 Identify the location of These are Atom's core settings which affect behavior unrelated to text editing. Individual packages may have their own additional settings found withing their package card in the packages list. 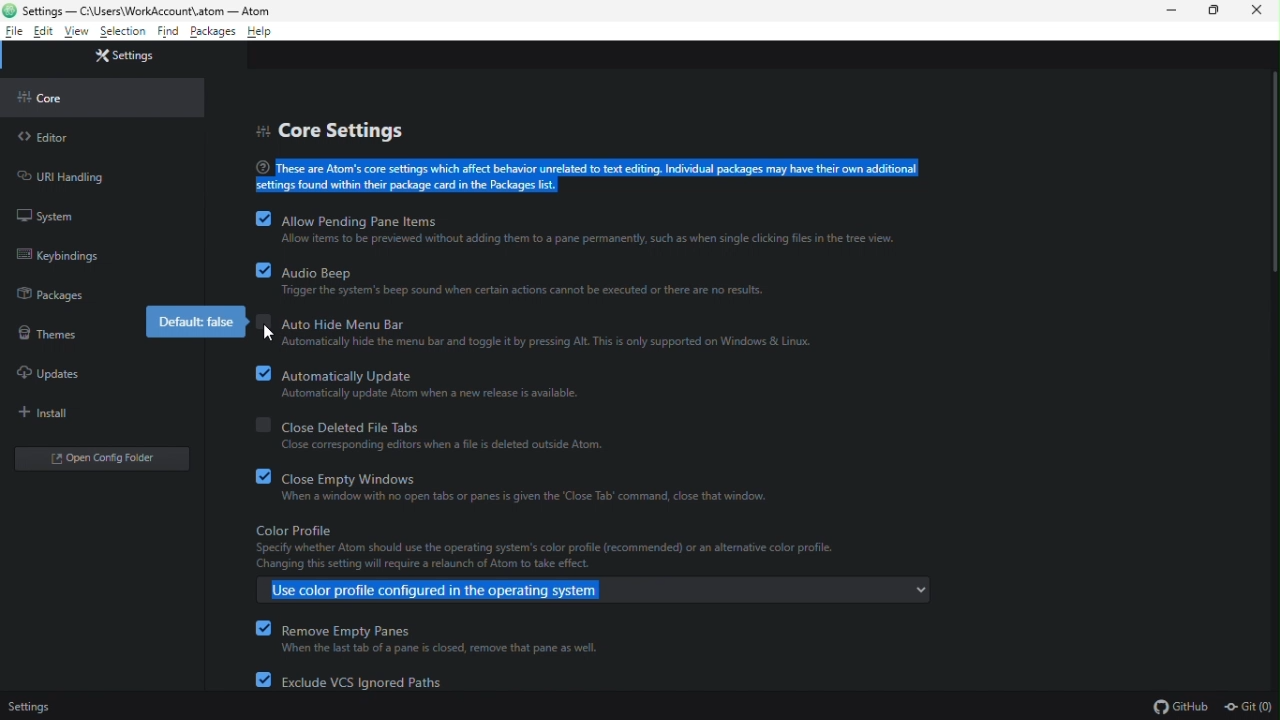
(593, 176).